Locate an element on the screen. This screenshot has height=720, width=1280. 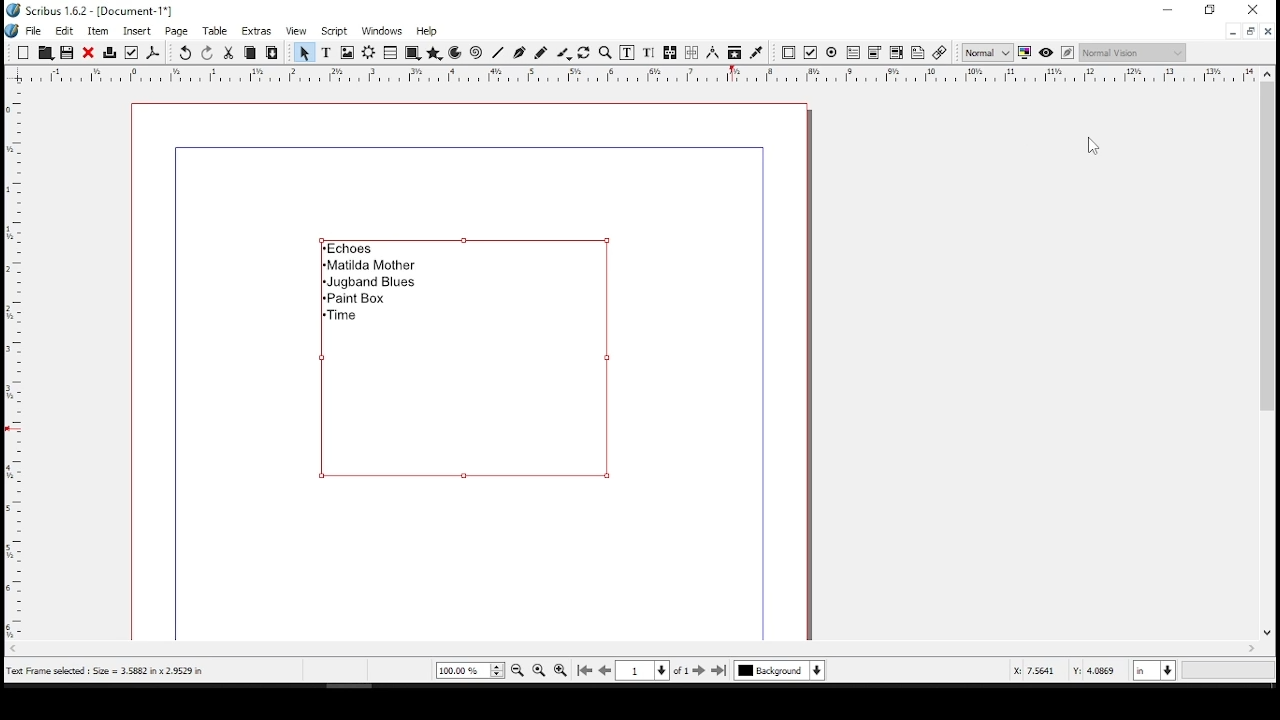
restore is located at coordinates (1211, 10).